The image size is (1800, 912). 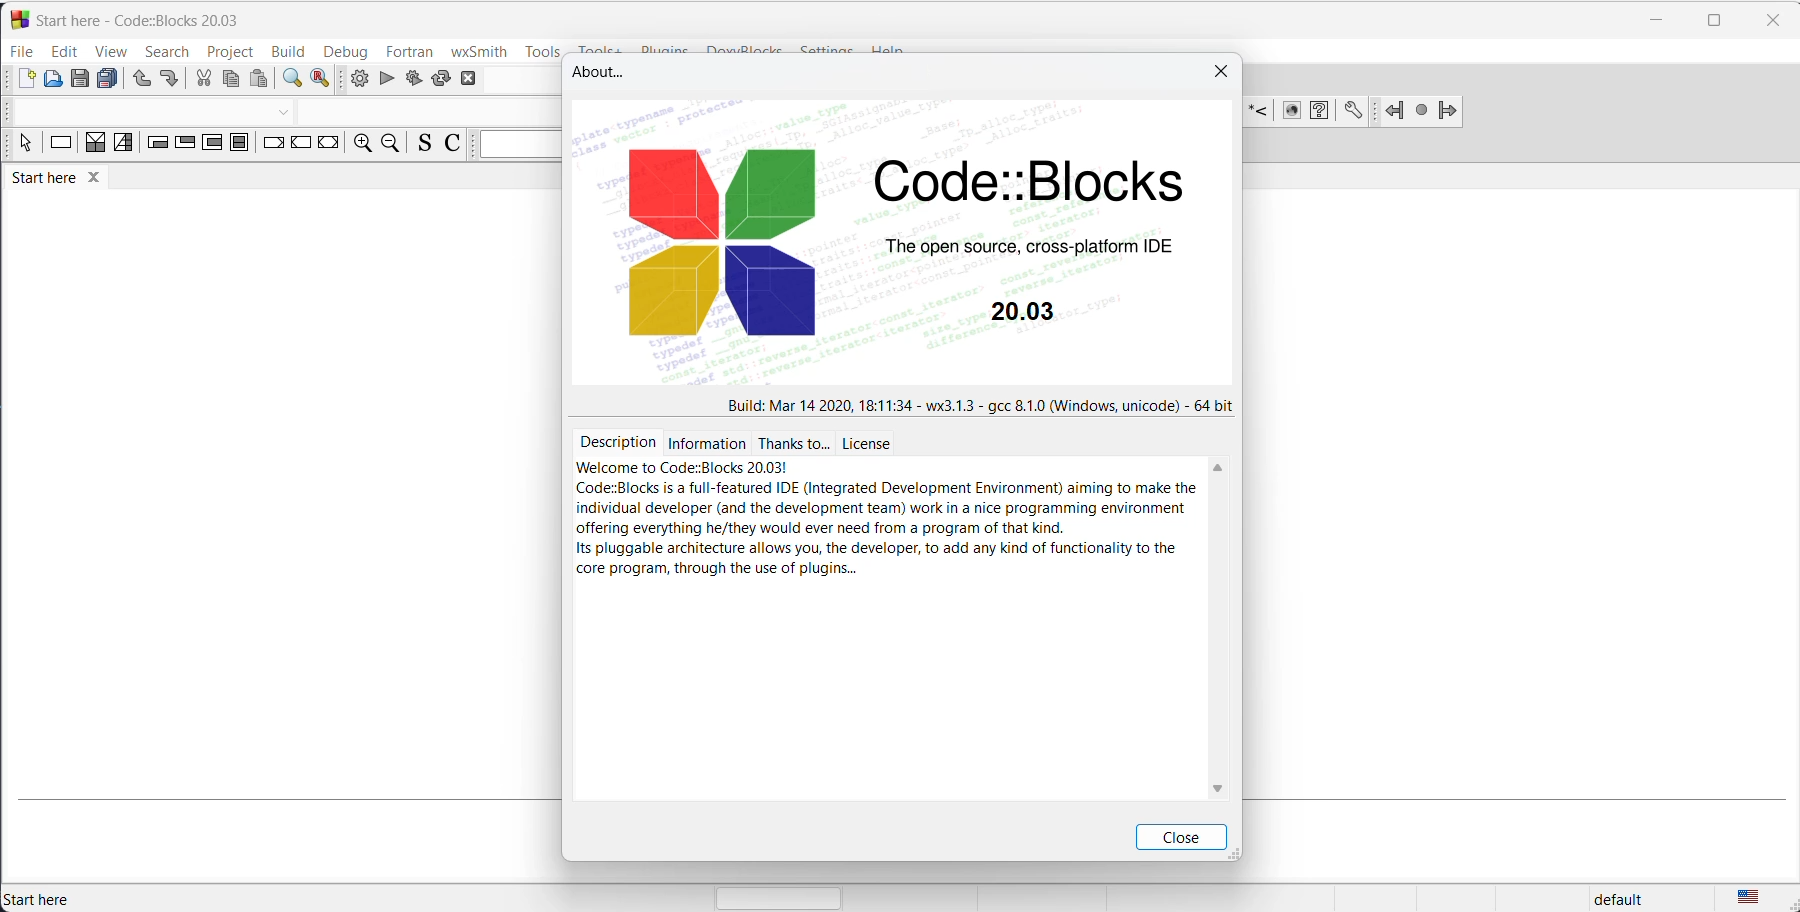 I want to click on source comments, so click(x=426, y=143).